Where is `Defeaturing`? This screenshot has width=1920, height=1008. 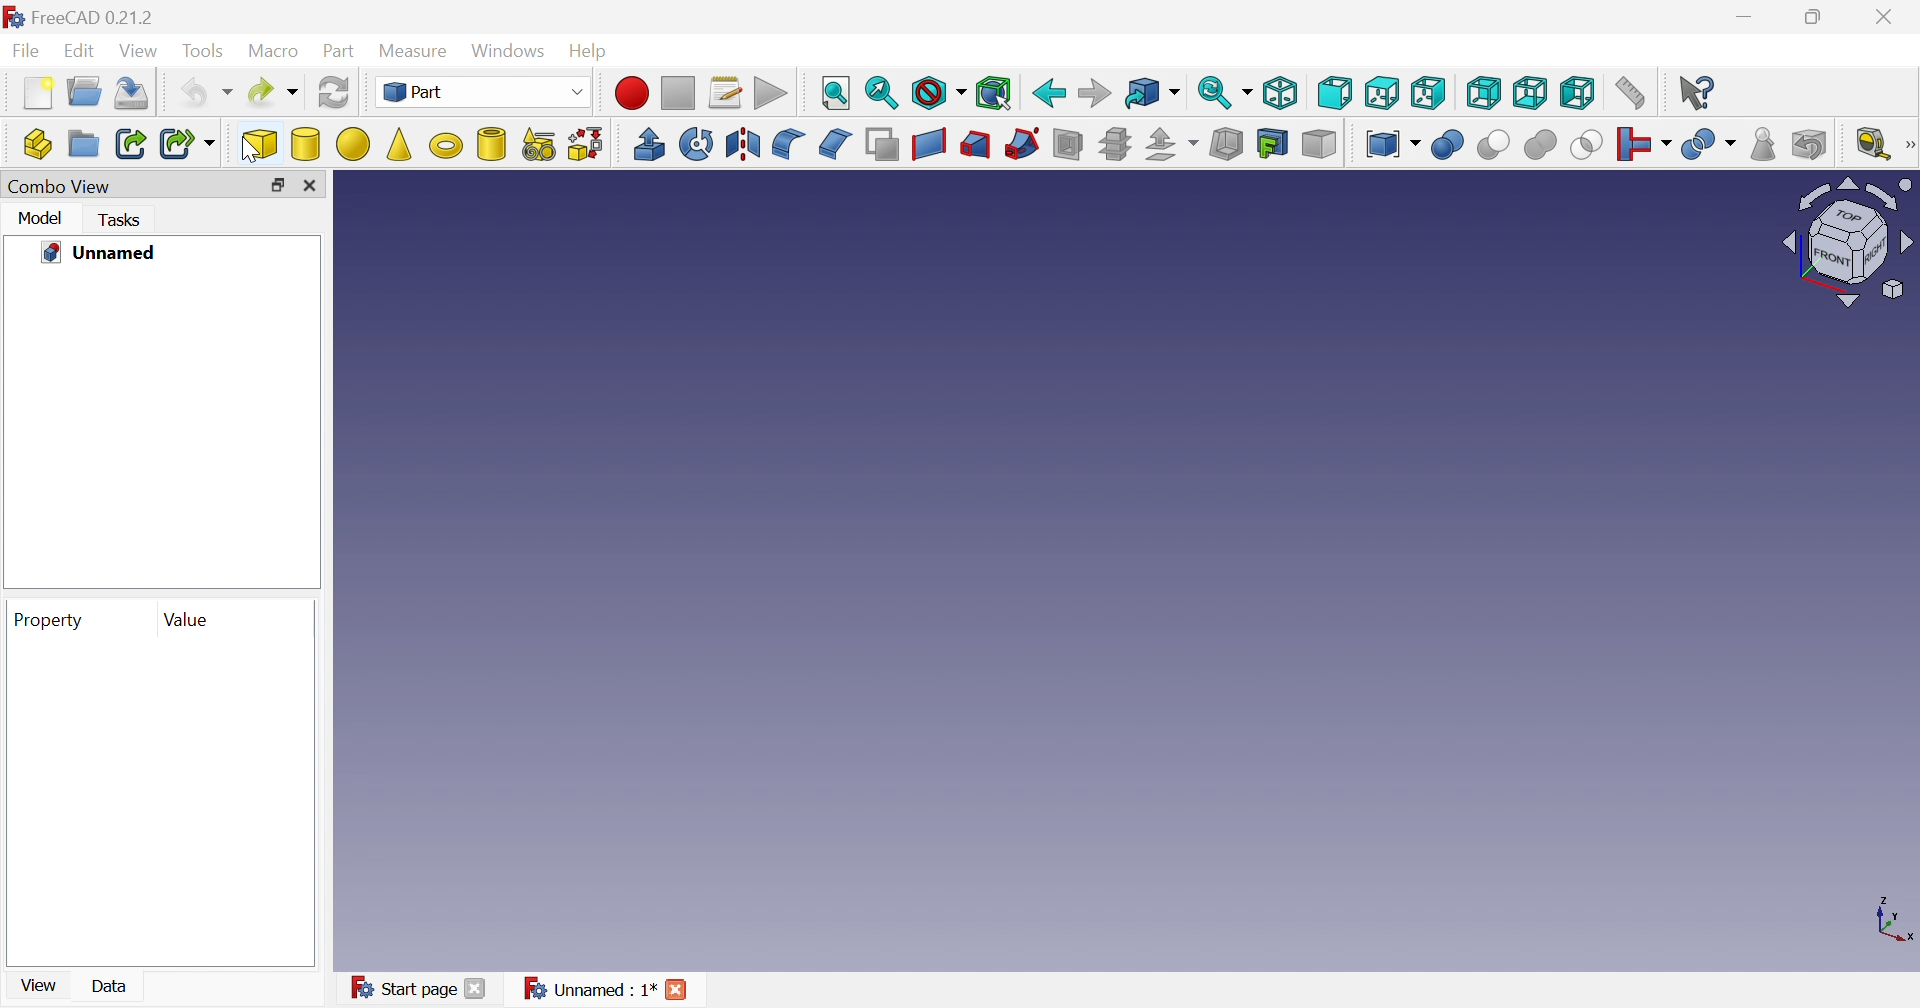 Defeaturing is located at coordinates (1812, 145).